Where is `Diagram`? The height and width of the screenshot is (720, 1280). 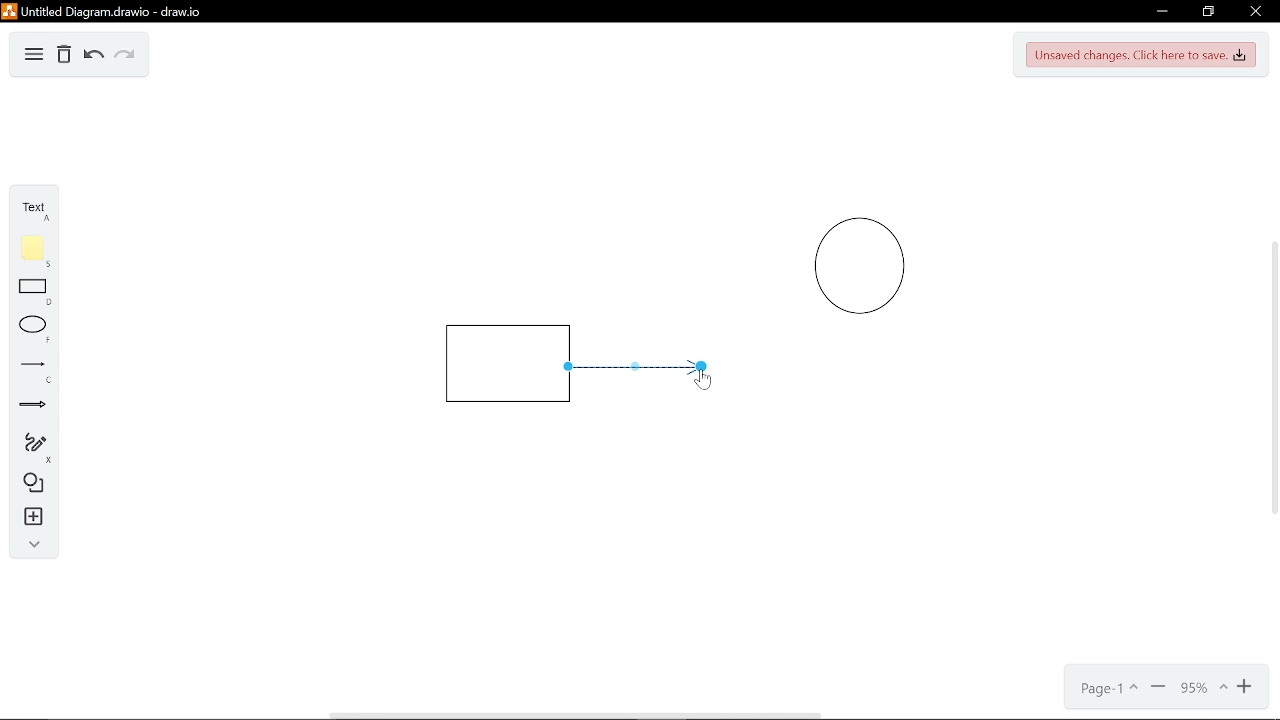
Diagram is located at coordinates (30, 482).